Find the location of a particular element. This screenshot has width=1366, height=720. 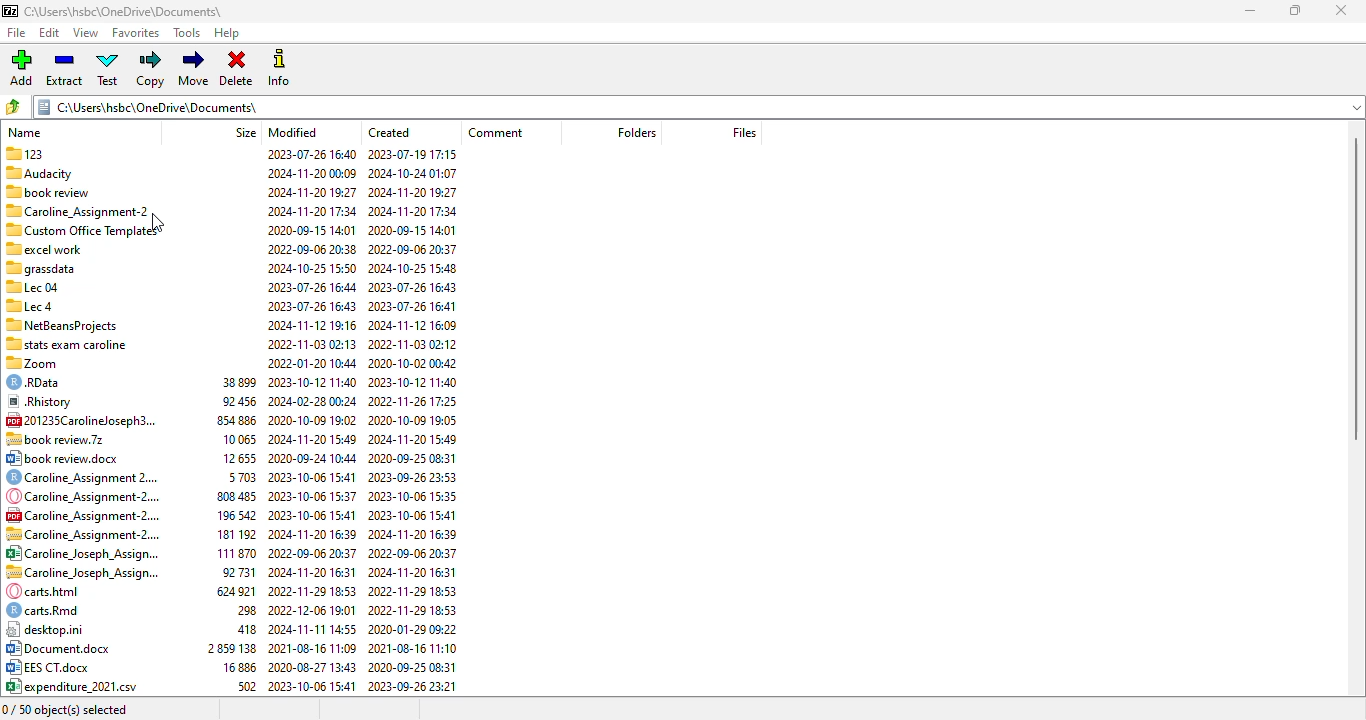

 expenditure _2021.csv is located at coordinates (76, 686).